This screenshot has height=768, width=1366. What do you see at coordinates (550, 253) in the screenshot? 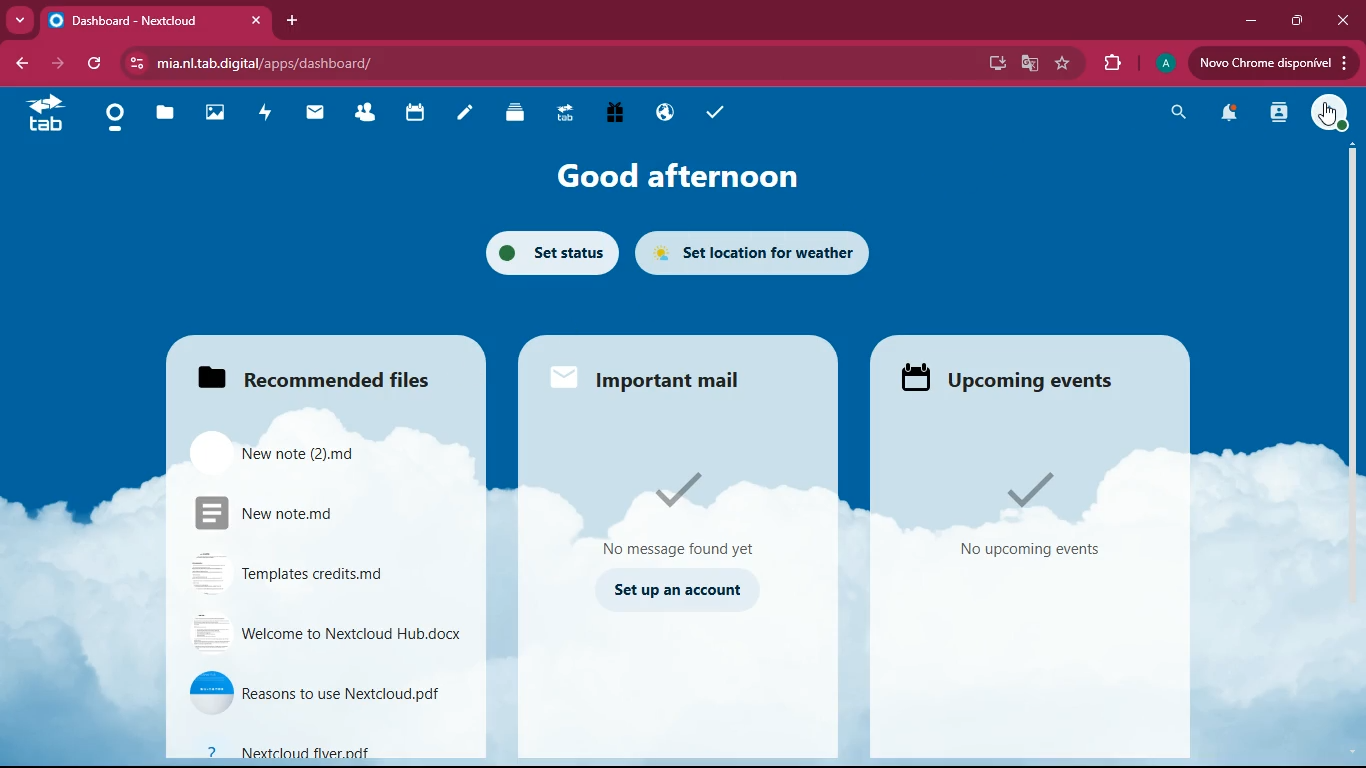
I see `set status` at bounding box center [550, 253].